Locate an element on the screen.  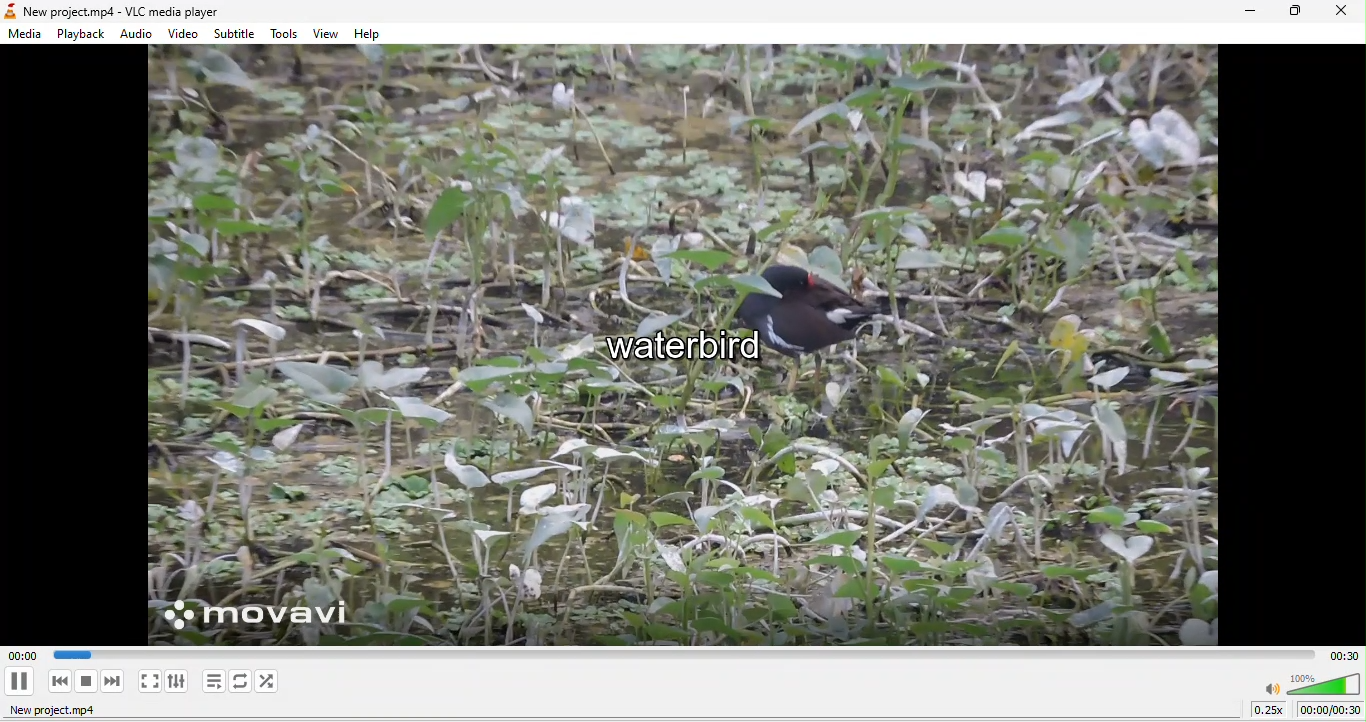
00:00/00:30 is located at coordinates (1330, 710).